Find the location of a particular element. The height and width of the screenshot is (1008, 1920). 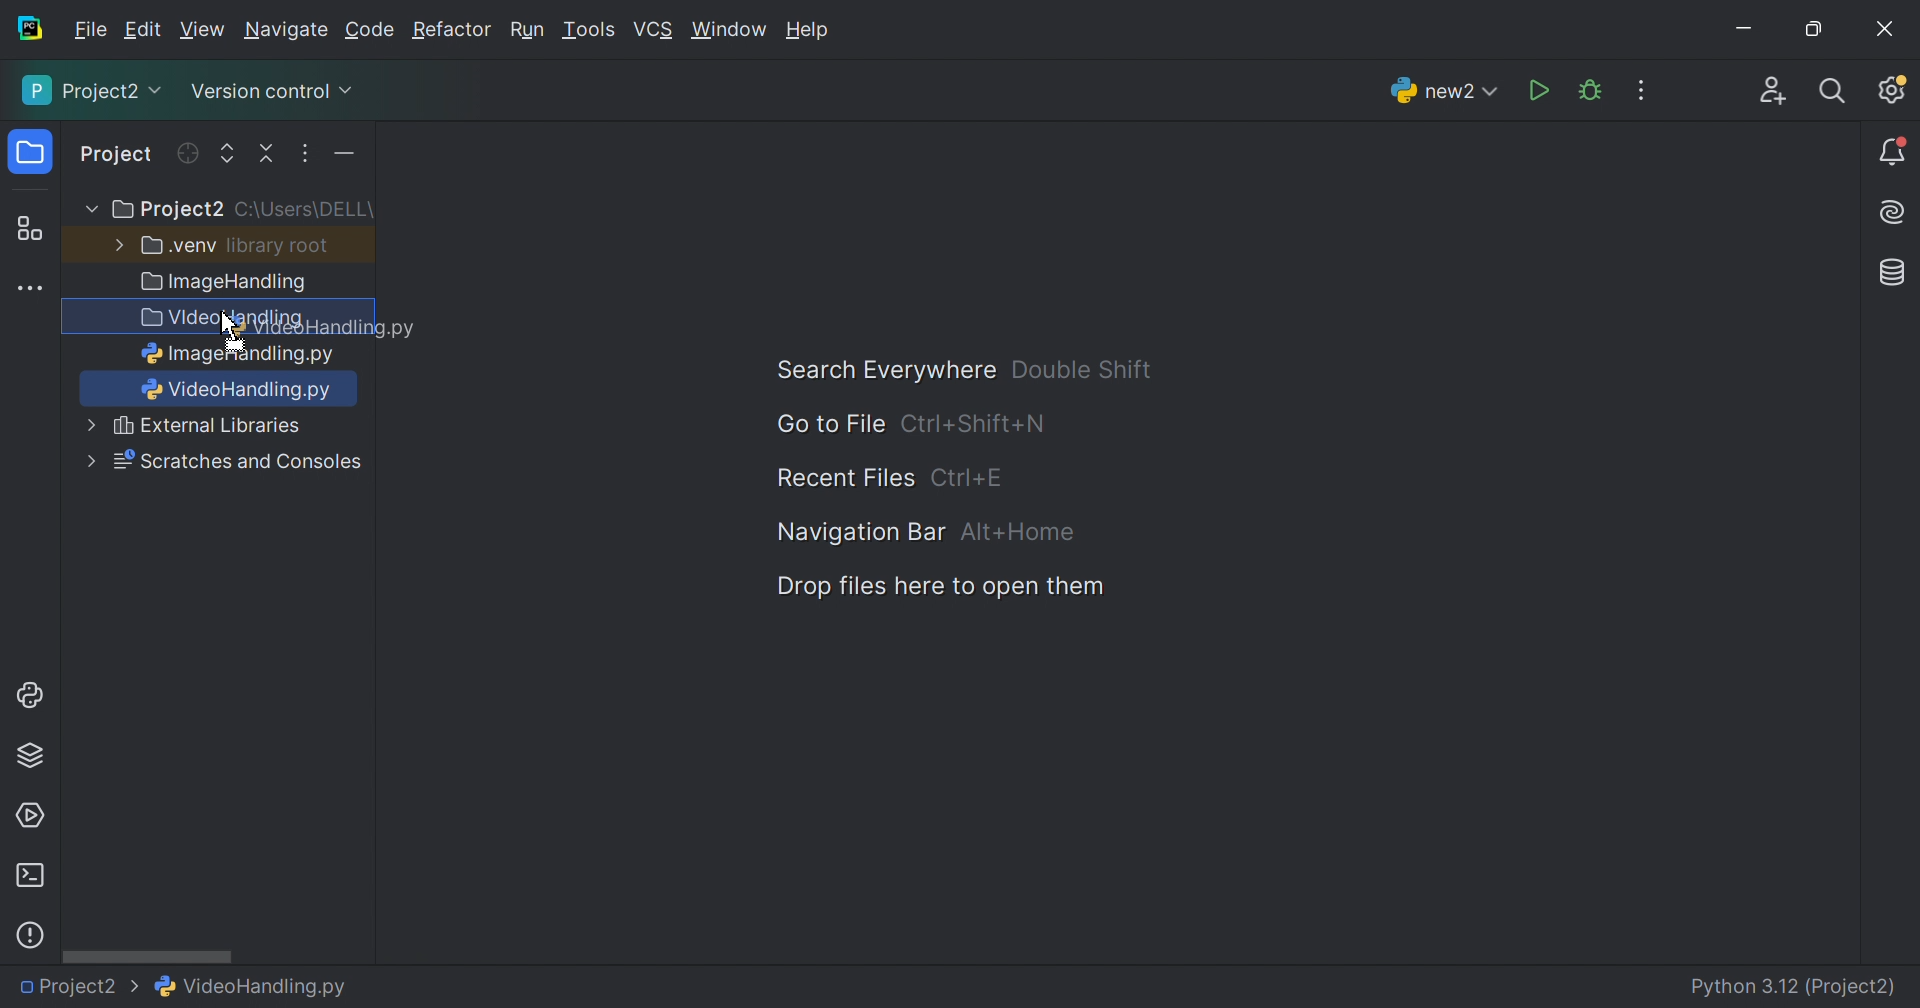

Double Shift is located at coordinates (1081, 369).